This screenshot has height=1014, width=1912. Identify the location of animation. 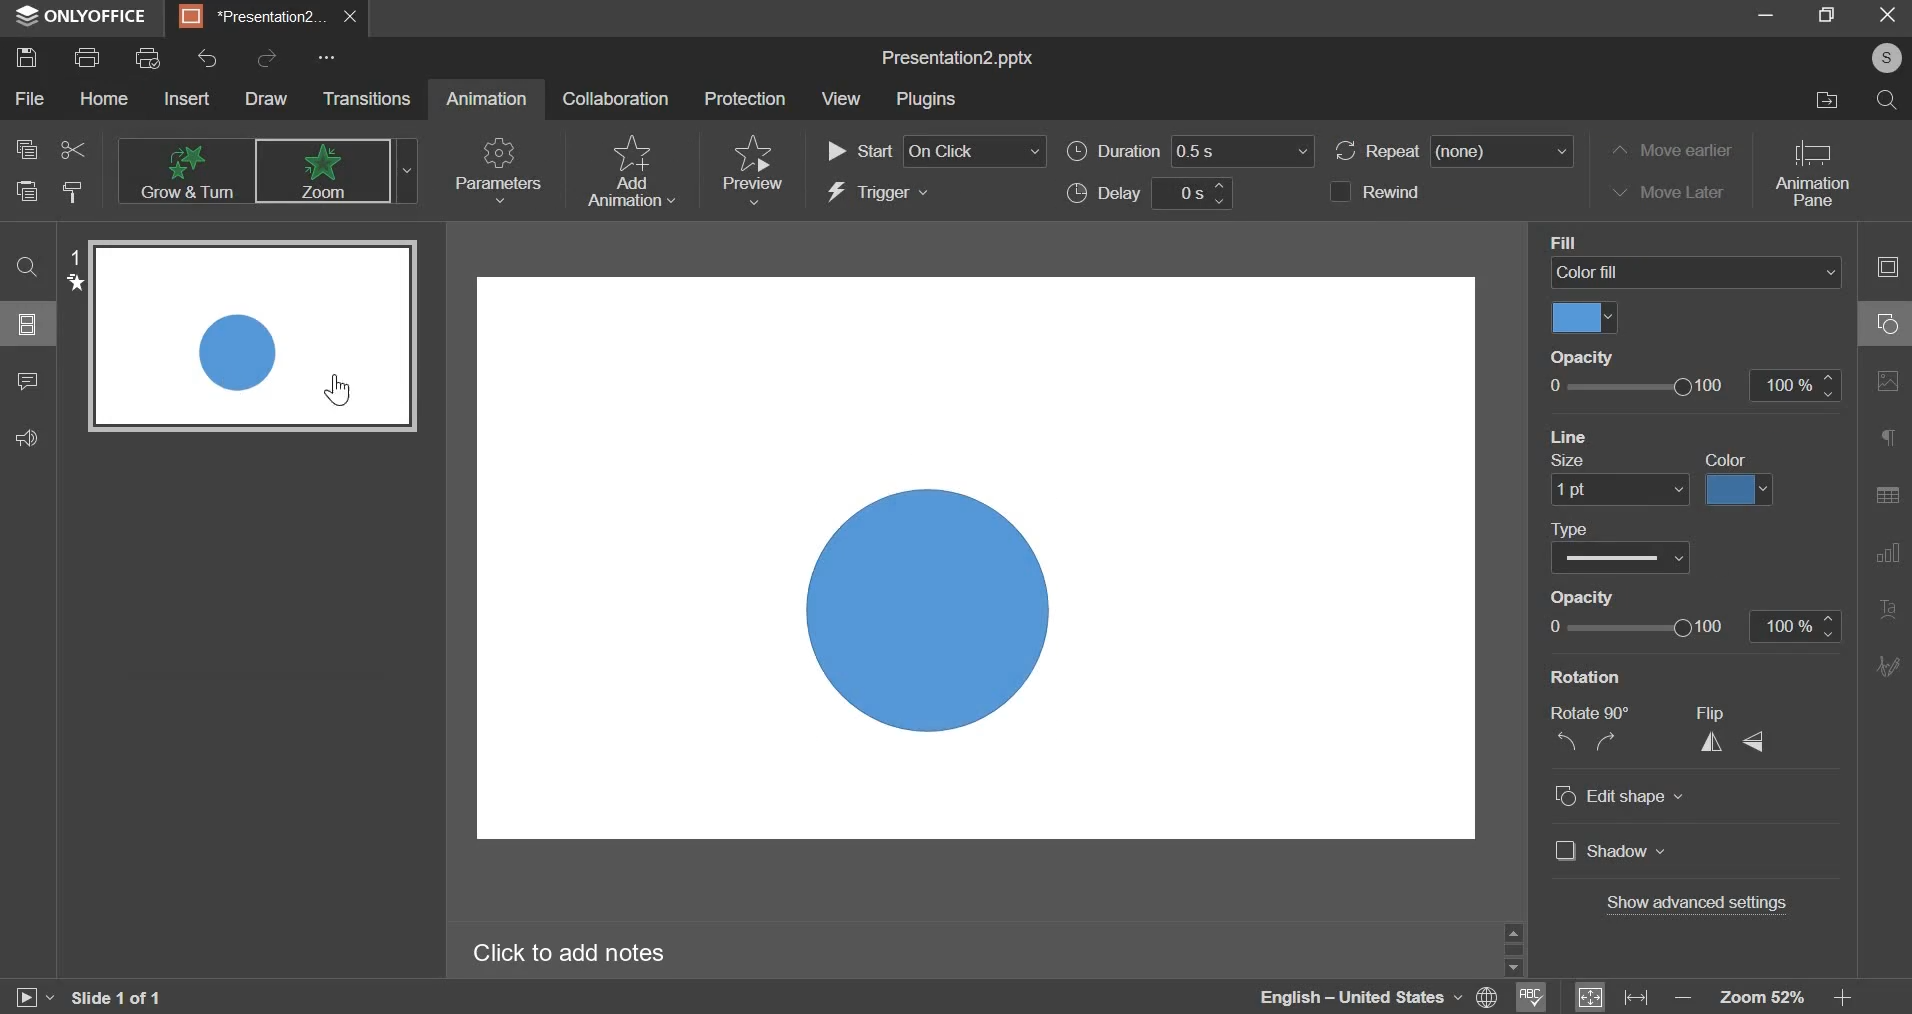
(487, 95).